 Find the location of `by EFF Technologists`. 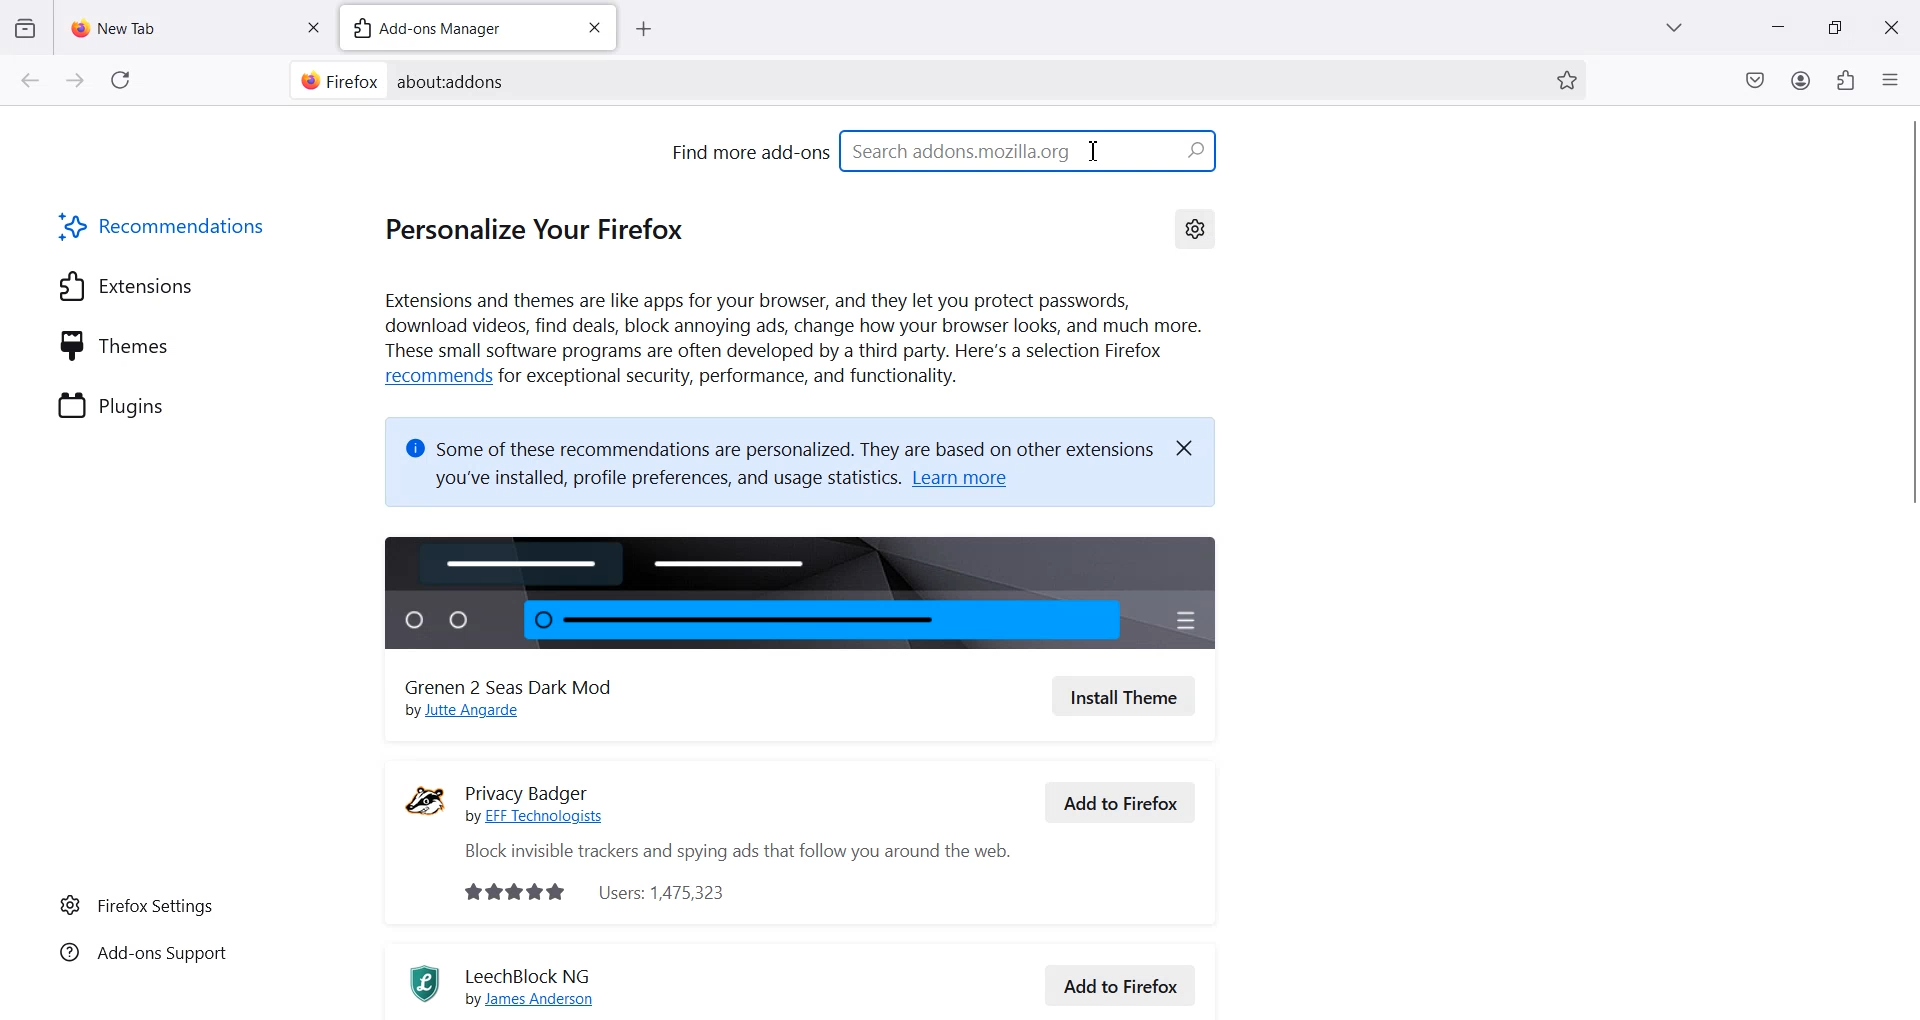

by EFF Technologists is located at coordinates (544, 817).